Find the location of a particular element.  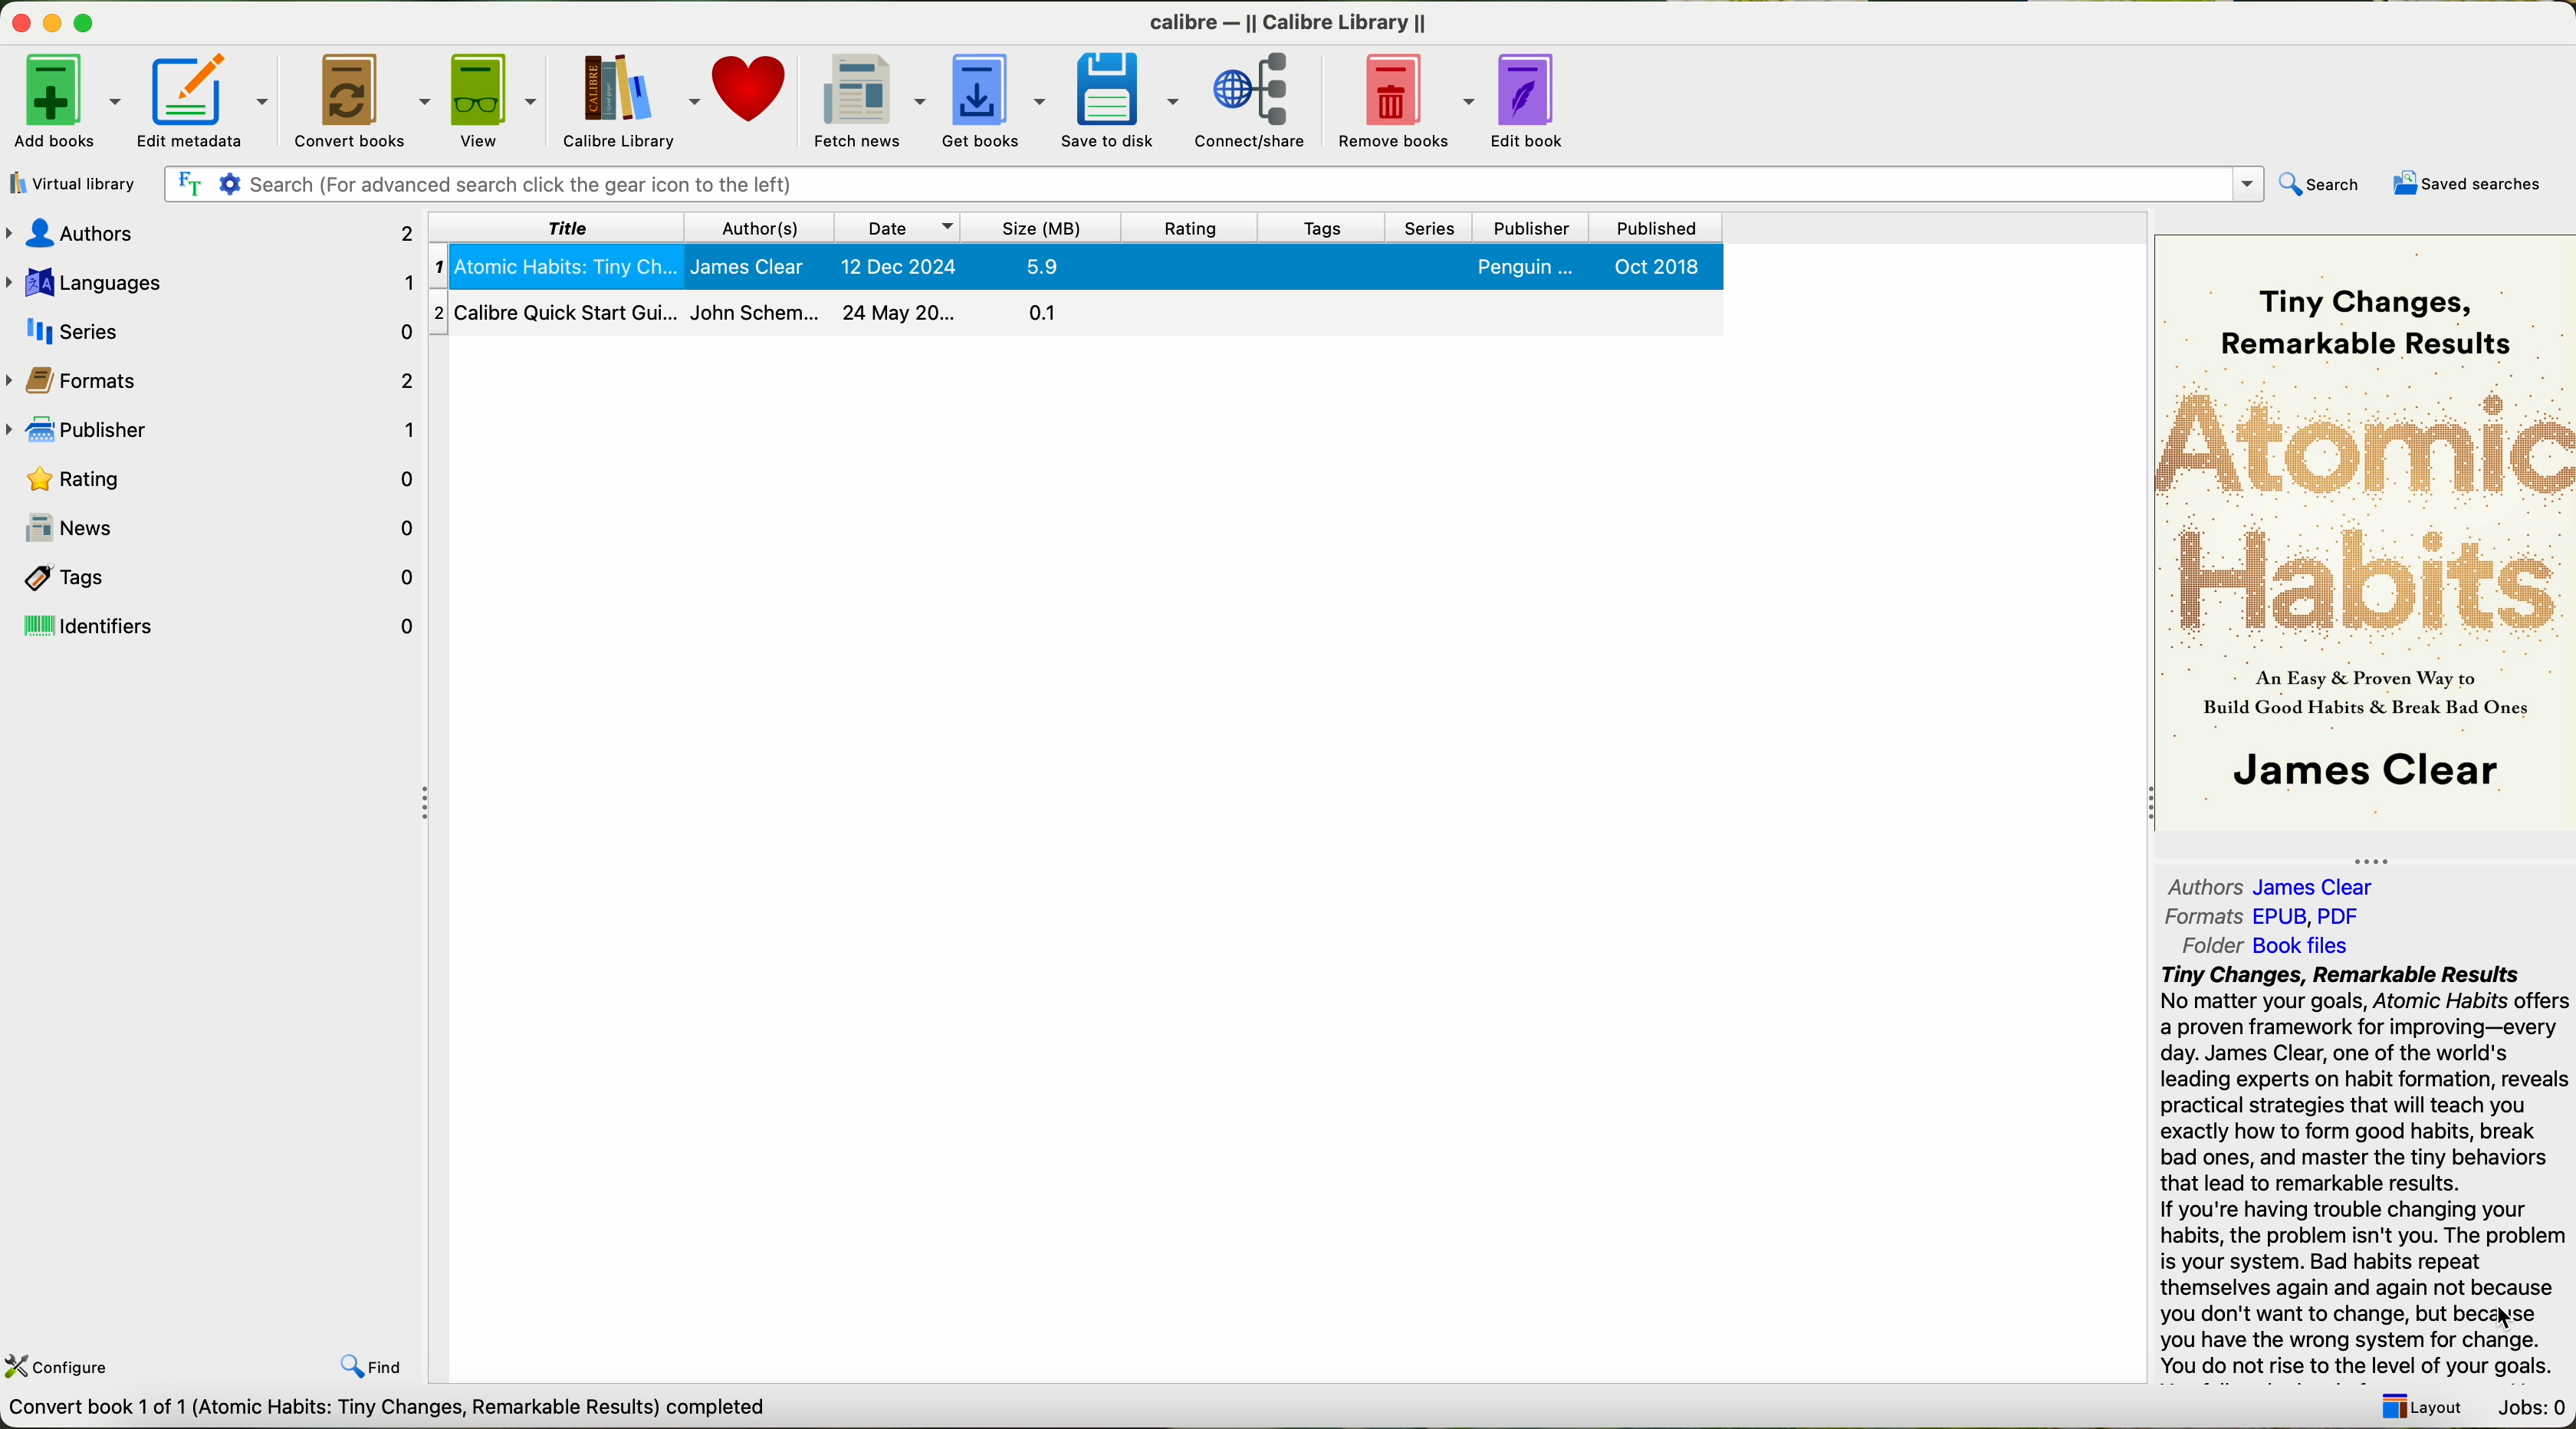

series is located at coordinates (1430, 228).